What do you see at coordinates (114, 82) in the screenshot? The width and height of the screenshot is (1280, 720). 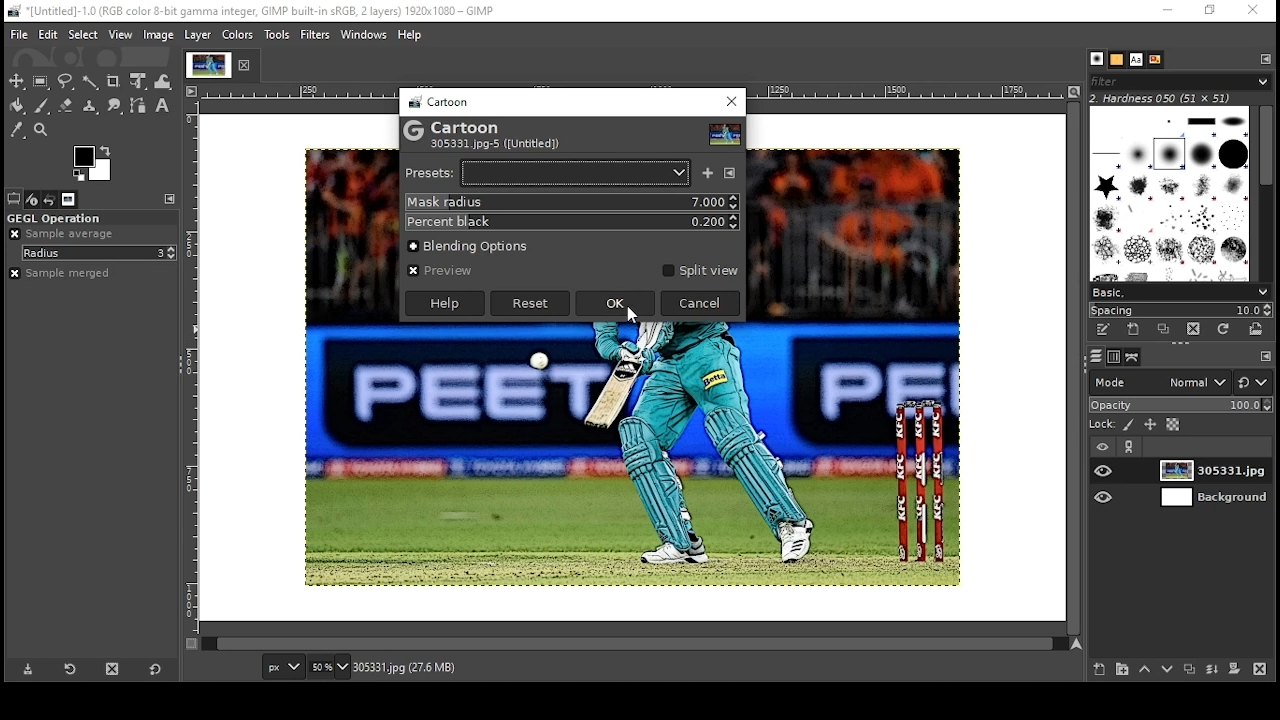 I see `crop tool` at bounding box center [114, 82].